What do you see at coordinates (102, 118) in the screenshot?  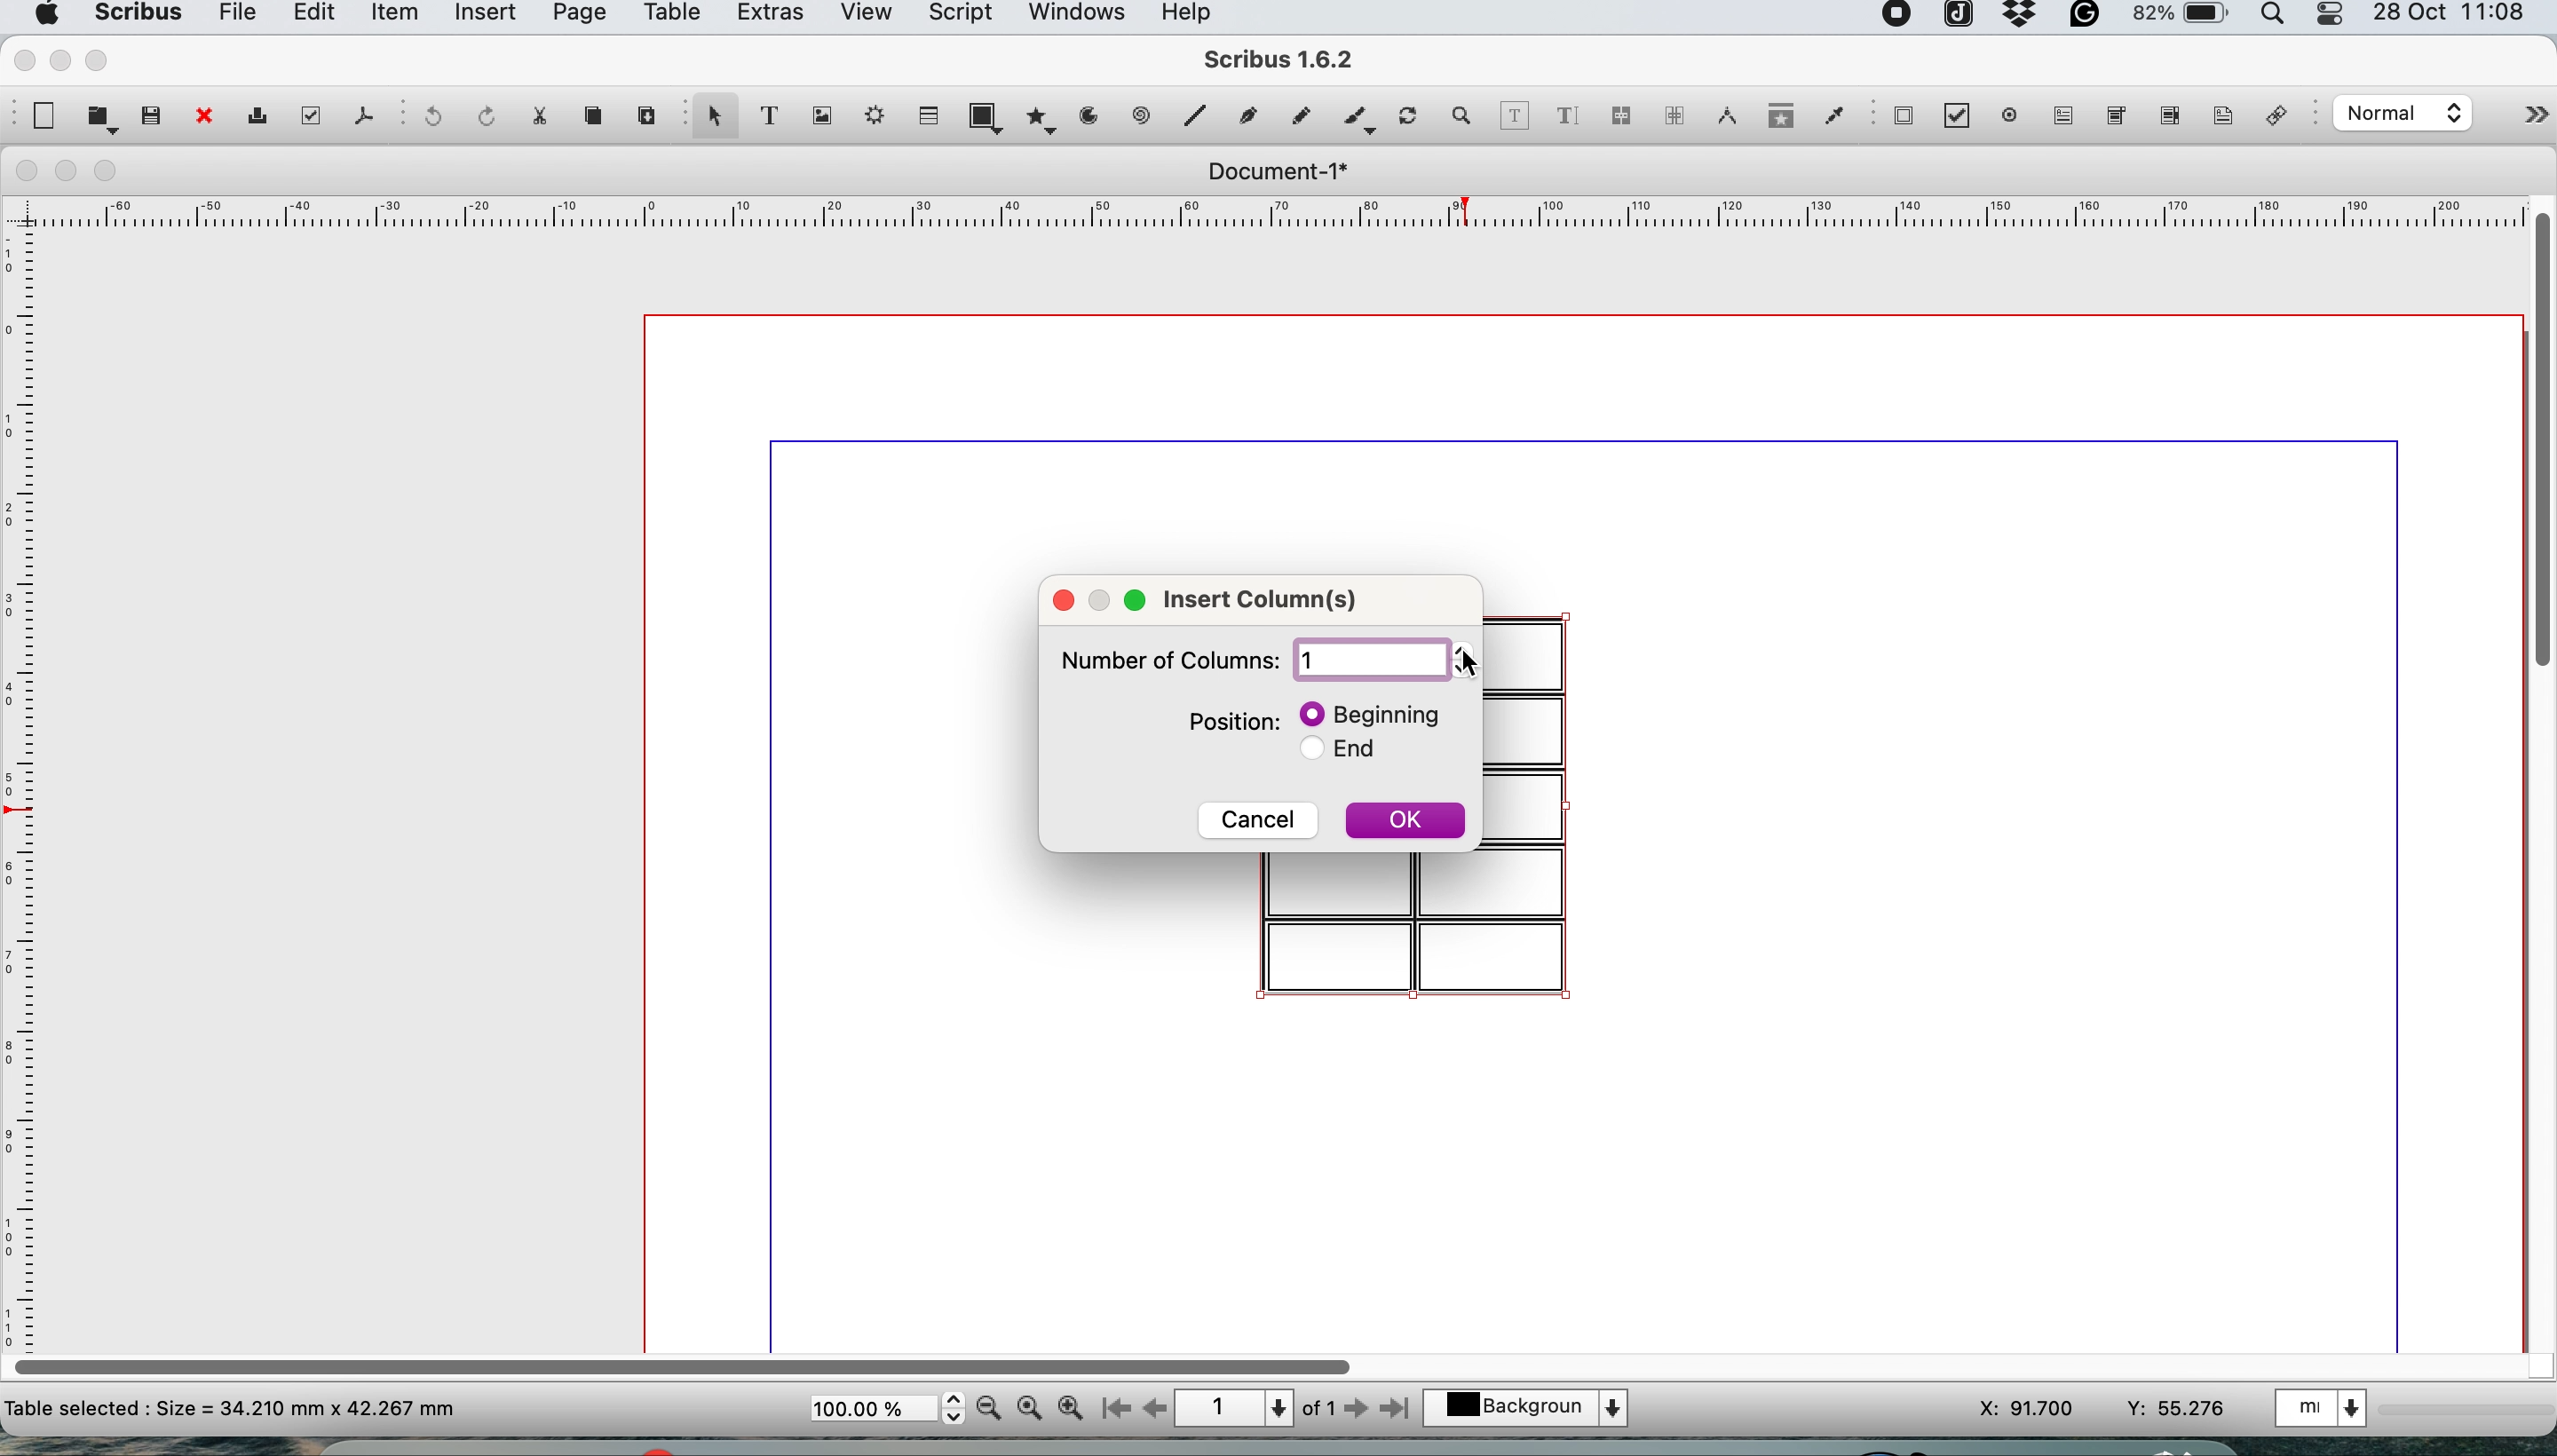 I see `open` at bounding box center [102, 118].